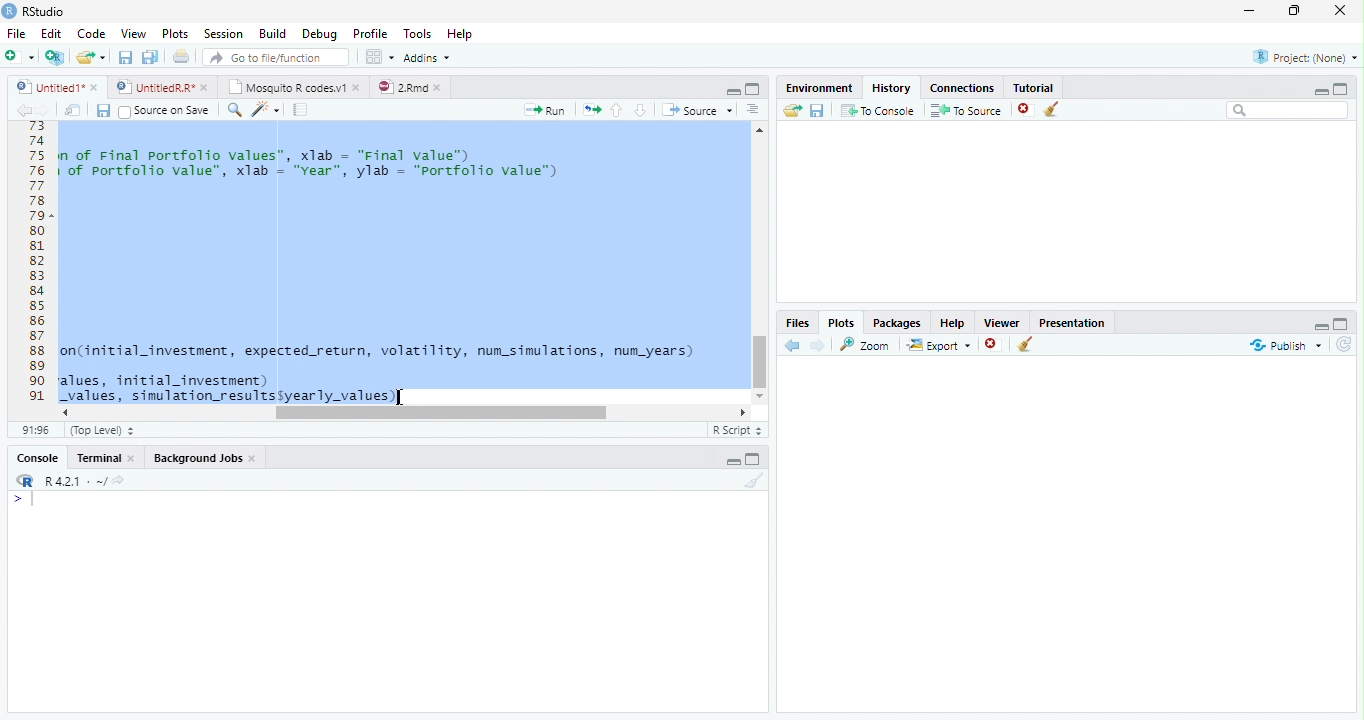  I want to click on History, so click(890, 86).